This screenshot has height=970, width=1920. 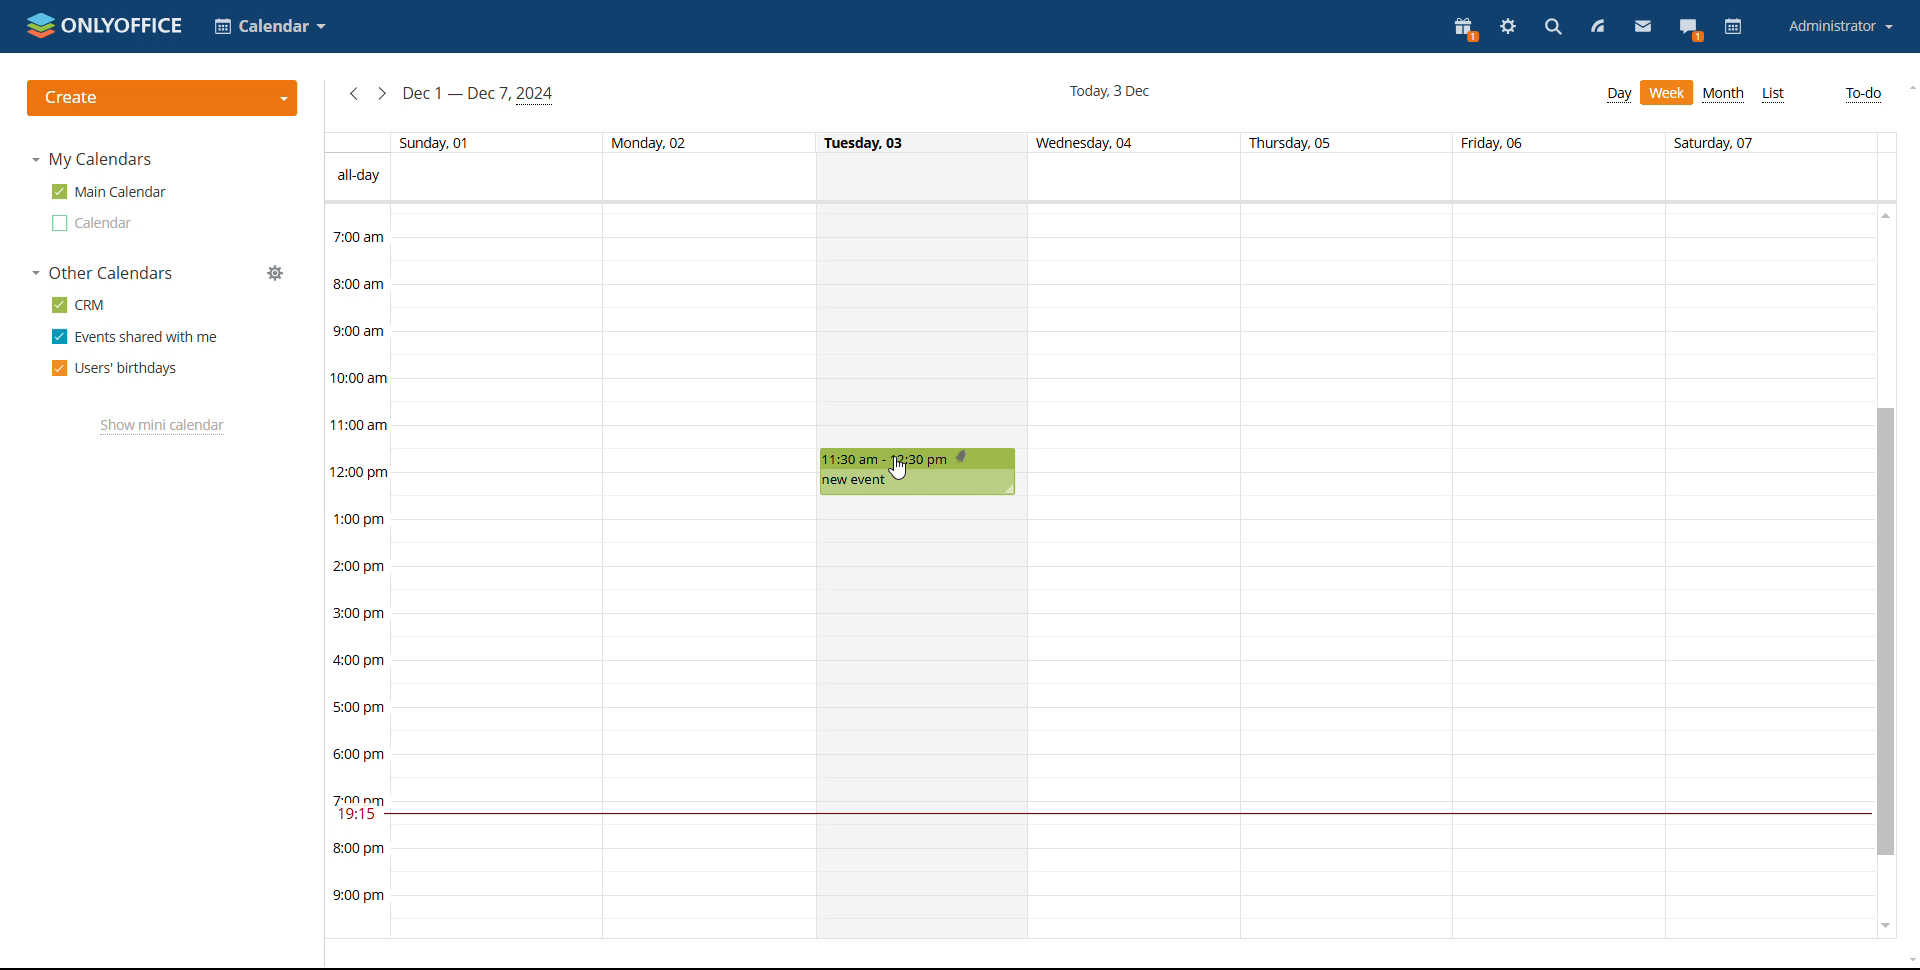 I want to click on search, so click(x=1553, y=27).